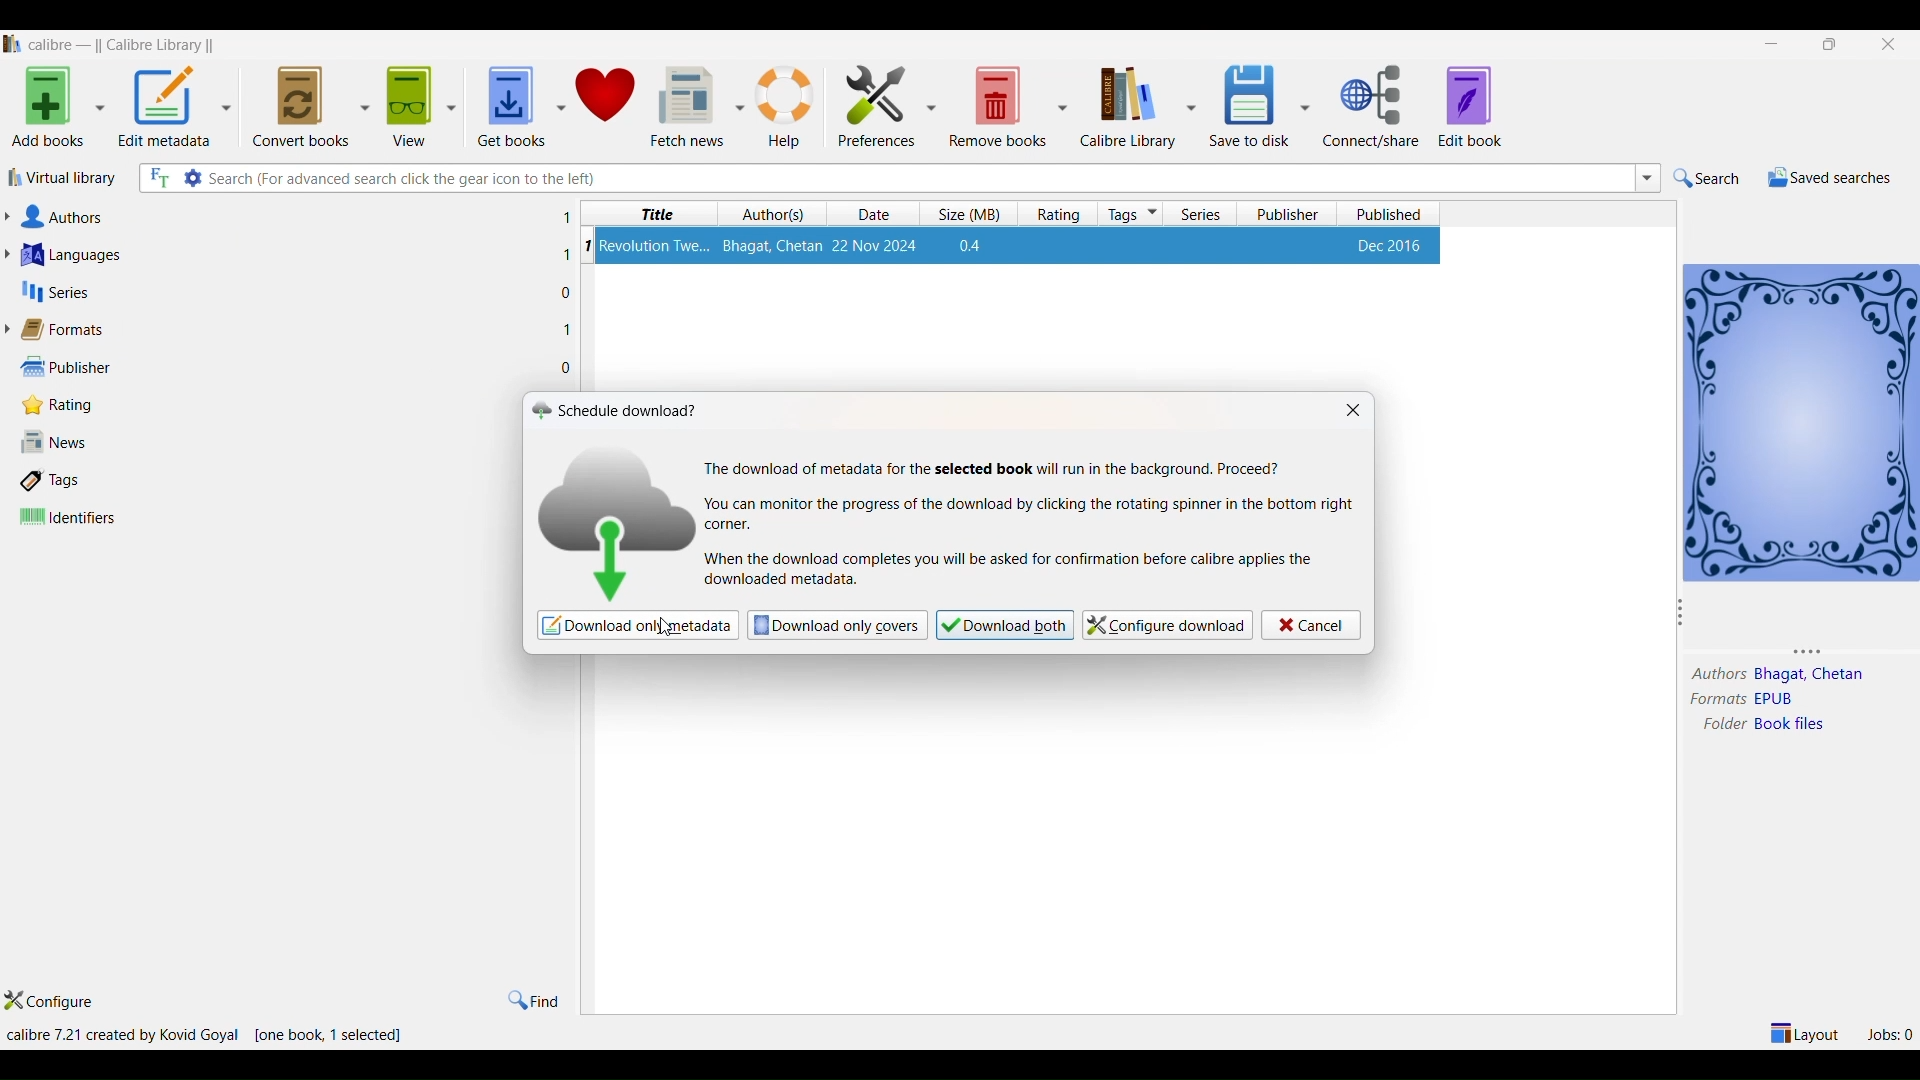  What do you see at coordinates (788, 99) in the screenshot?
I see `help` at bounding box center [788, 99].